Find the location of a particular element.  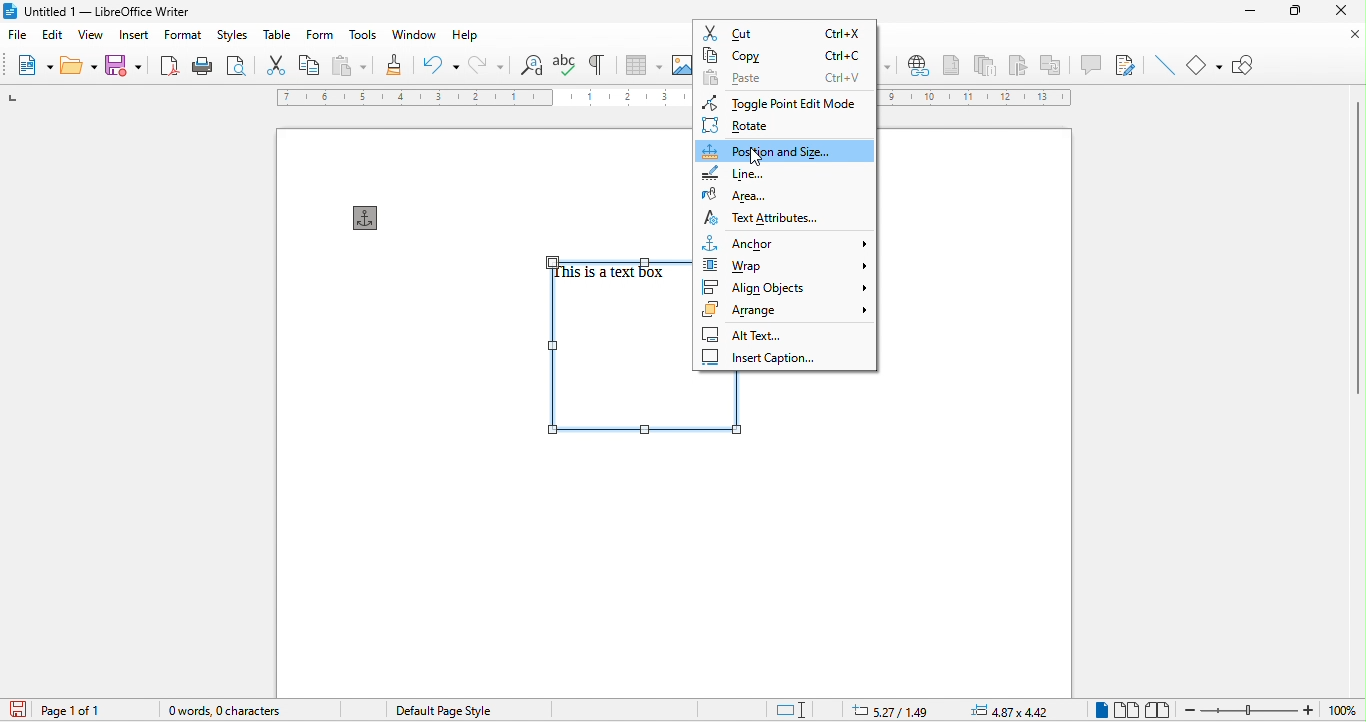

zoom is located at coordinates (1272, 709).